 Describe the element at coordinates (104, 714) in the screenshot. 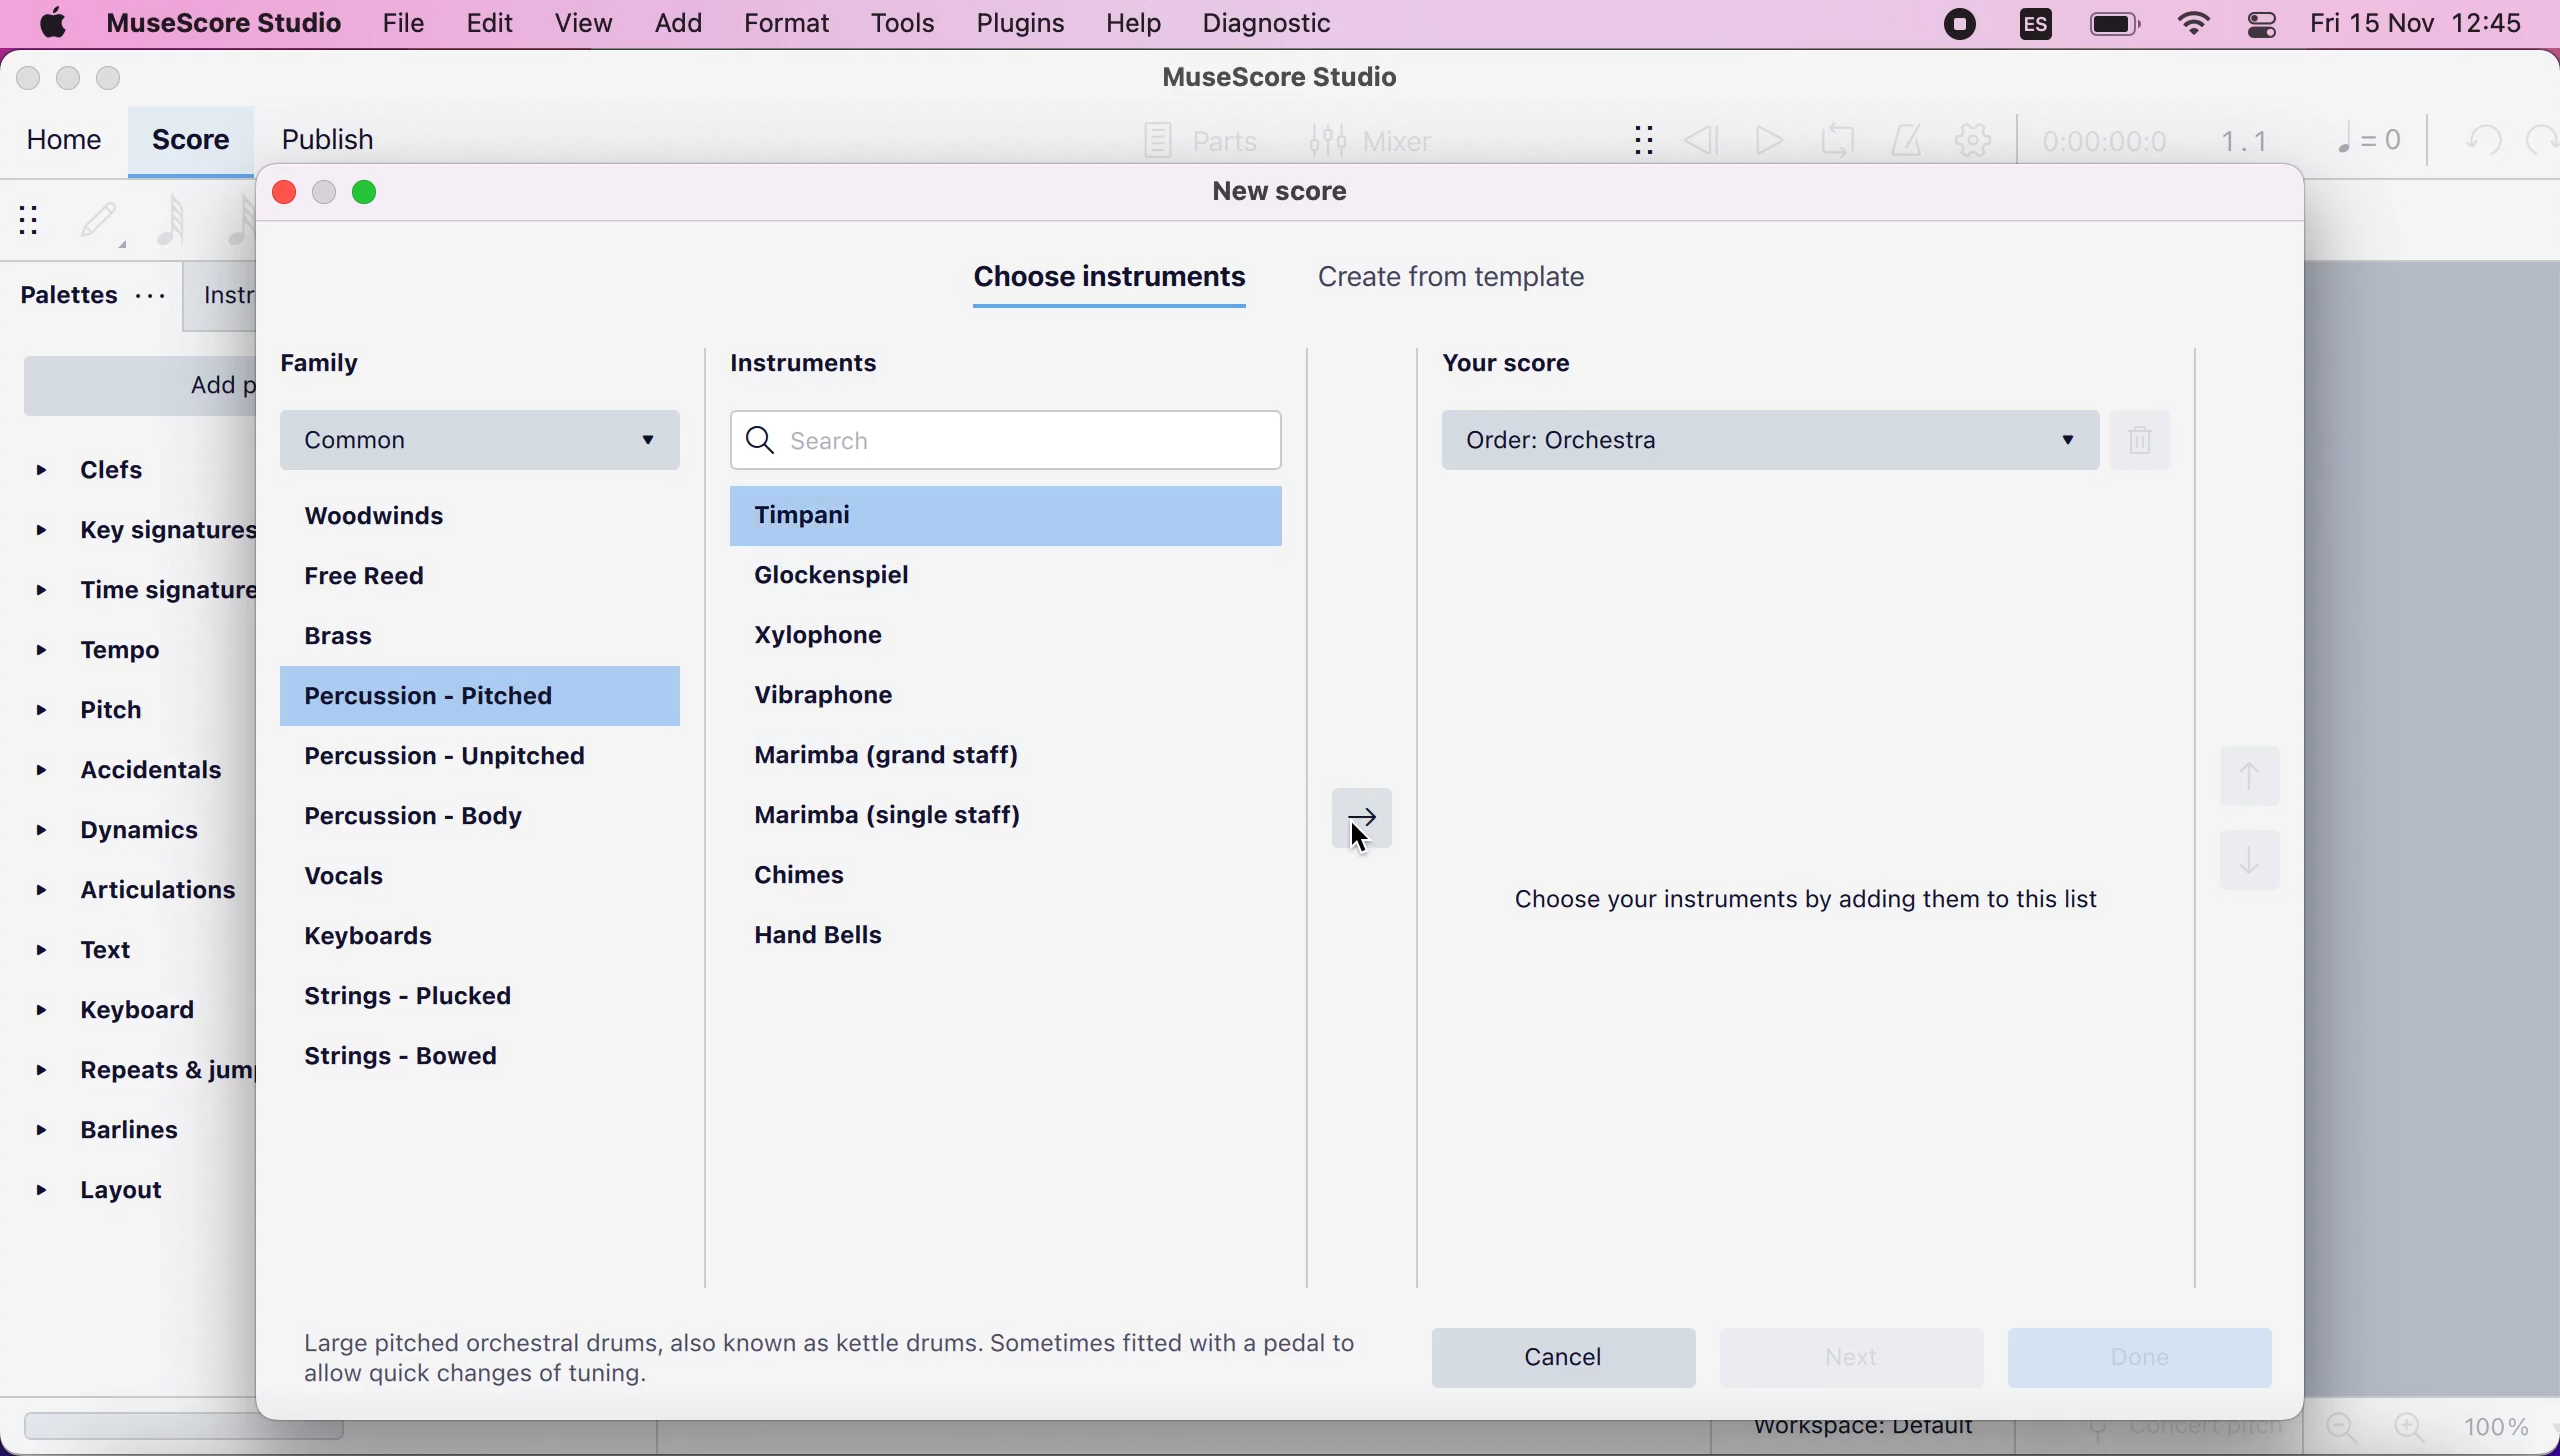

I see `pitch` at that location.